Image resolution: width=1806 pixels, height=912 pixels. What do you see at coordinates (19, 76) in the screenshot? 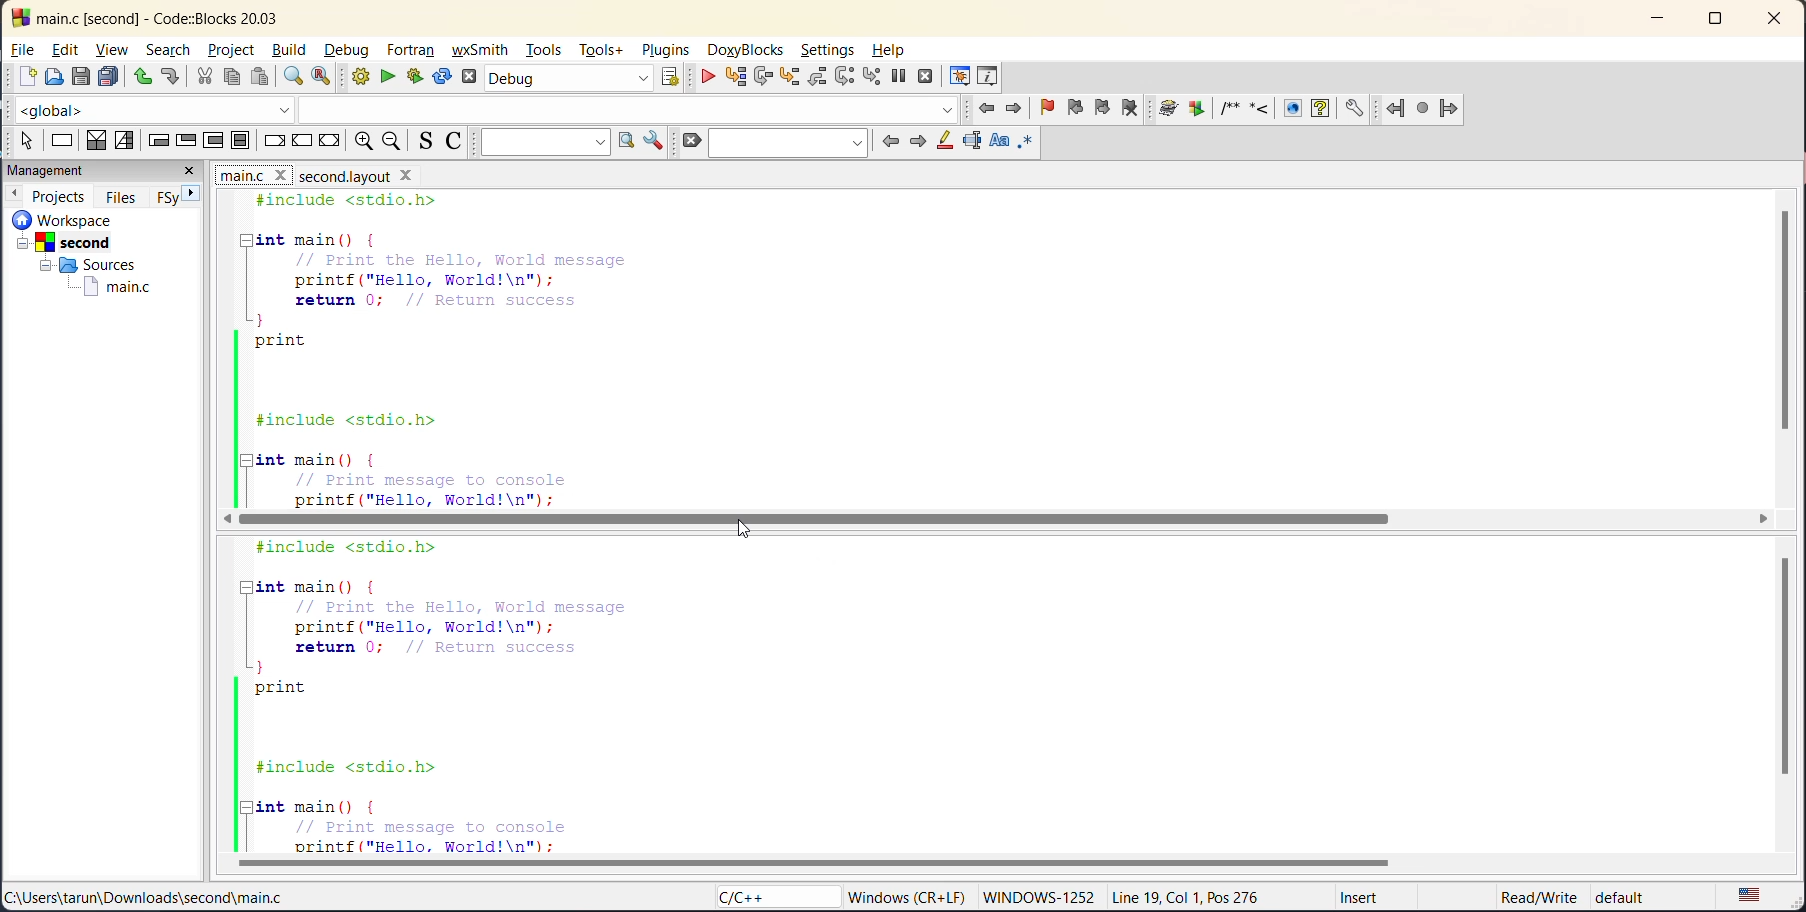
I see `new` at bounding box center [19, 76].